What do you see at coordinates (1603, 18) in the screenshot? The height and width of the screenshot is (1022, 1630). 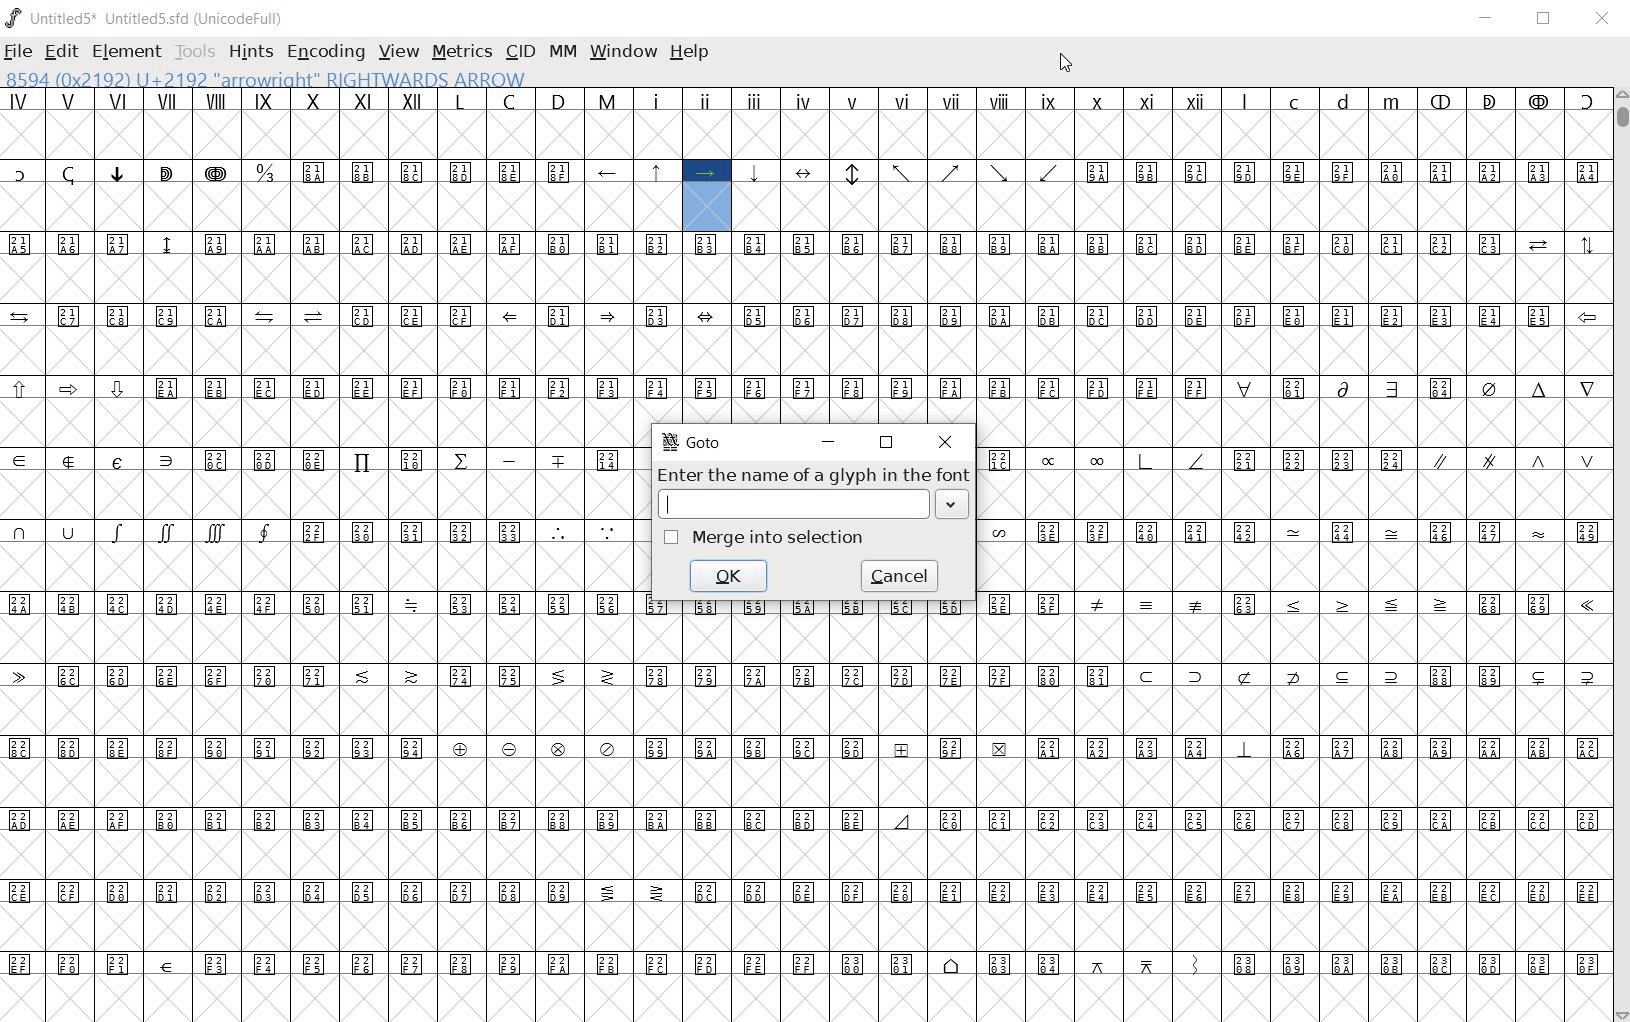 I see `CLOSE` at bounding box center [1603, 18].